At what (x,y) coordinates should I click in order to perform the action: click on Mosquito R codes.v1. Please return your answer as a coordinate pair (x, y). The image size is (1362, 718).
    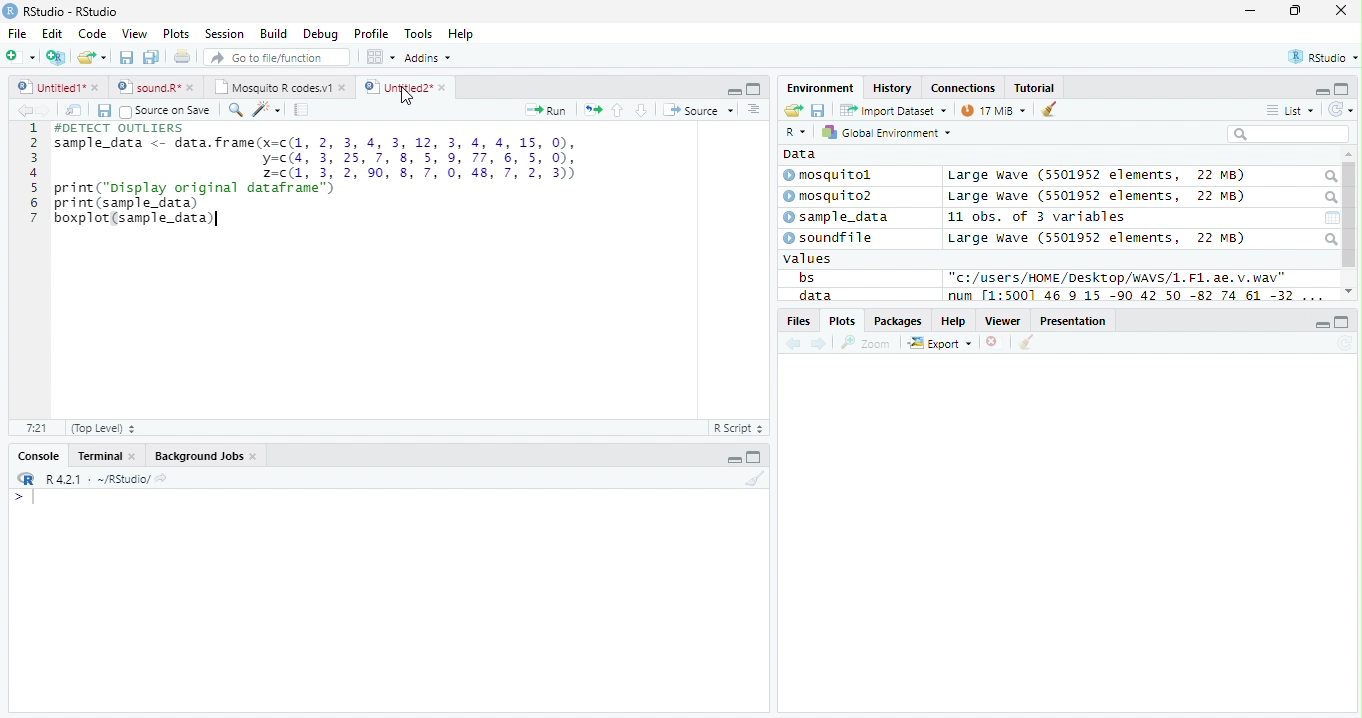
    Looking at the image, I should click on (277, 86).